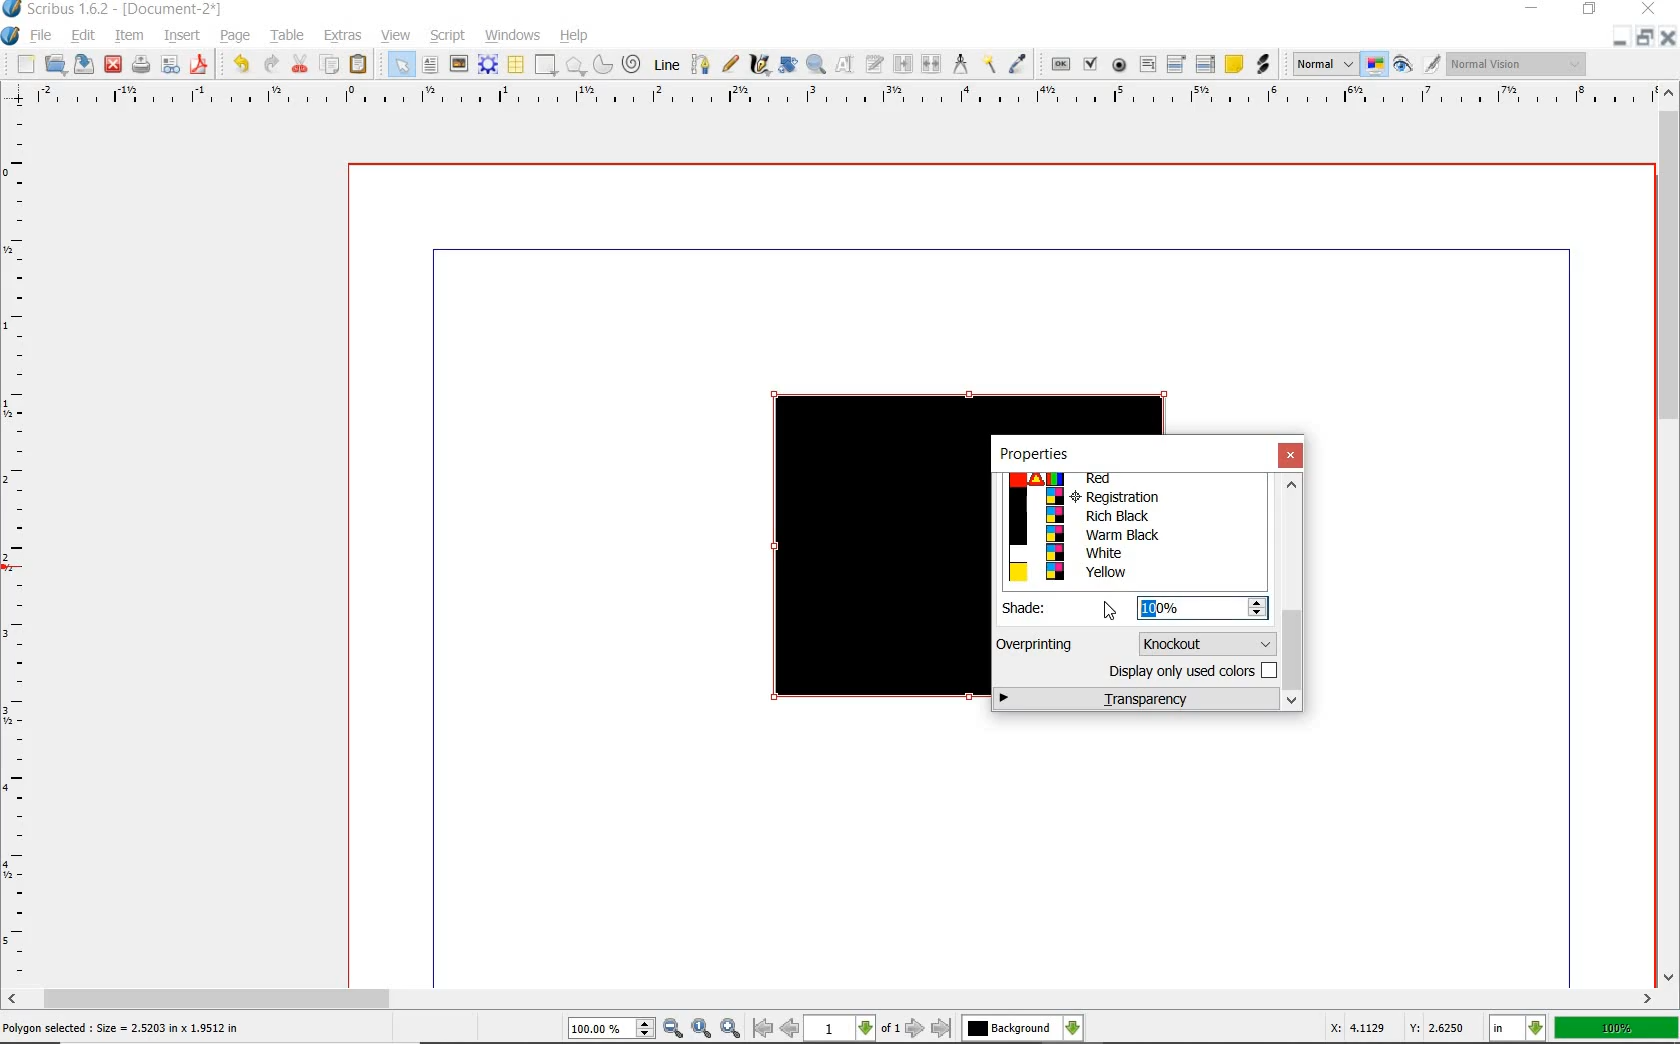 The width and height of the screenshot is (1680, 1044). I want to click on CLOSE, so click(1666, 40).